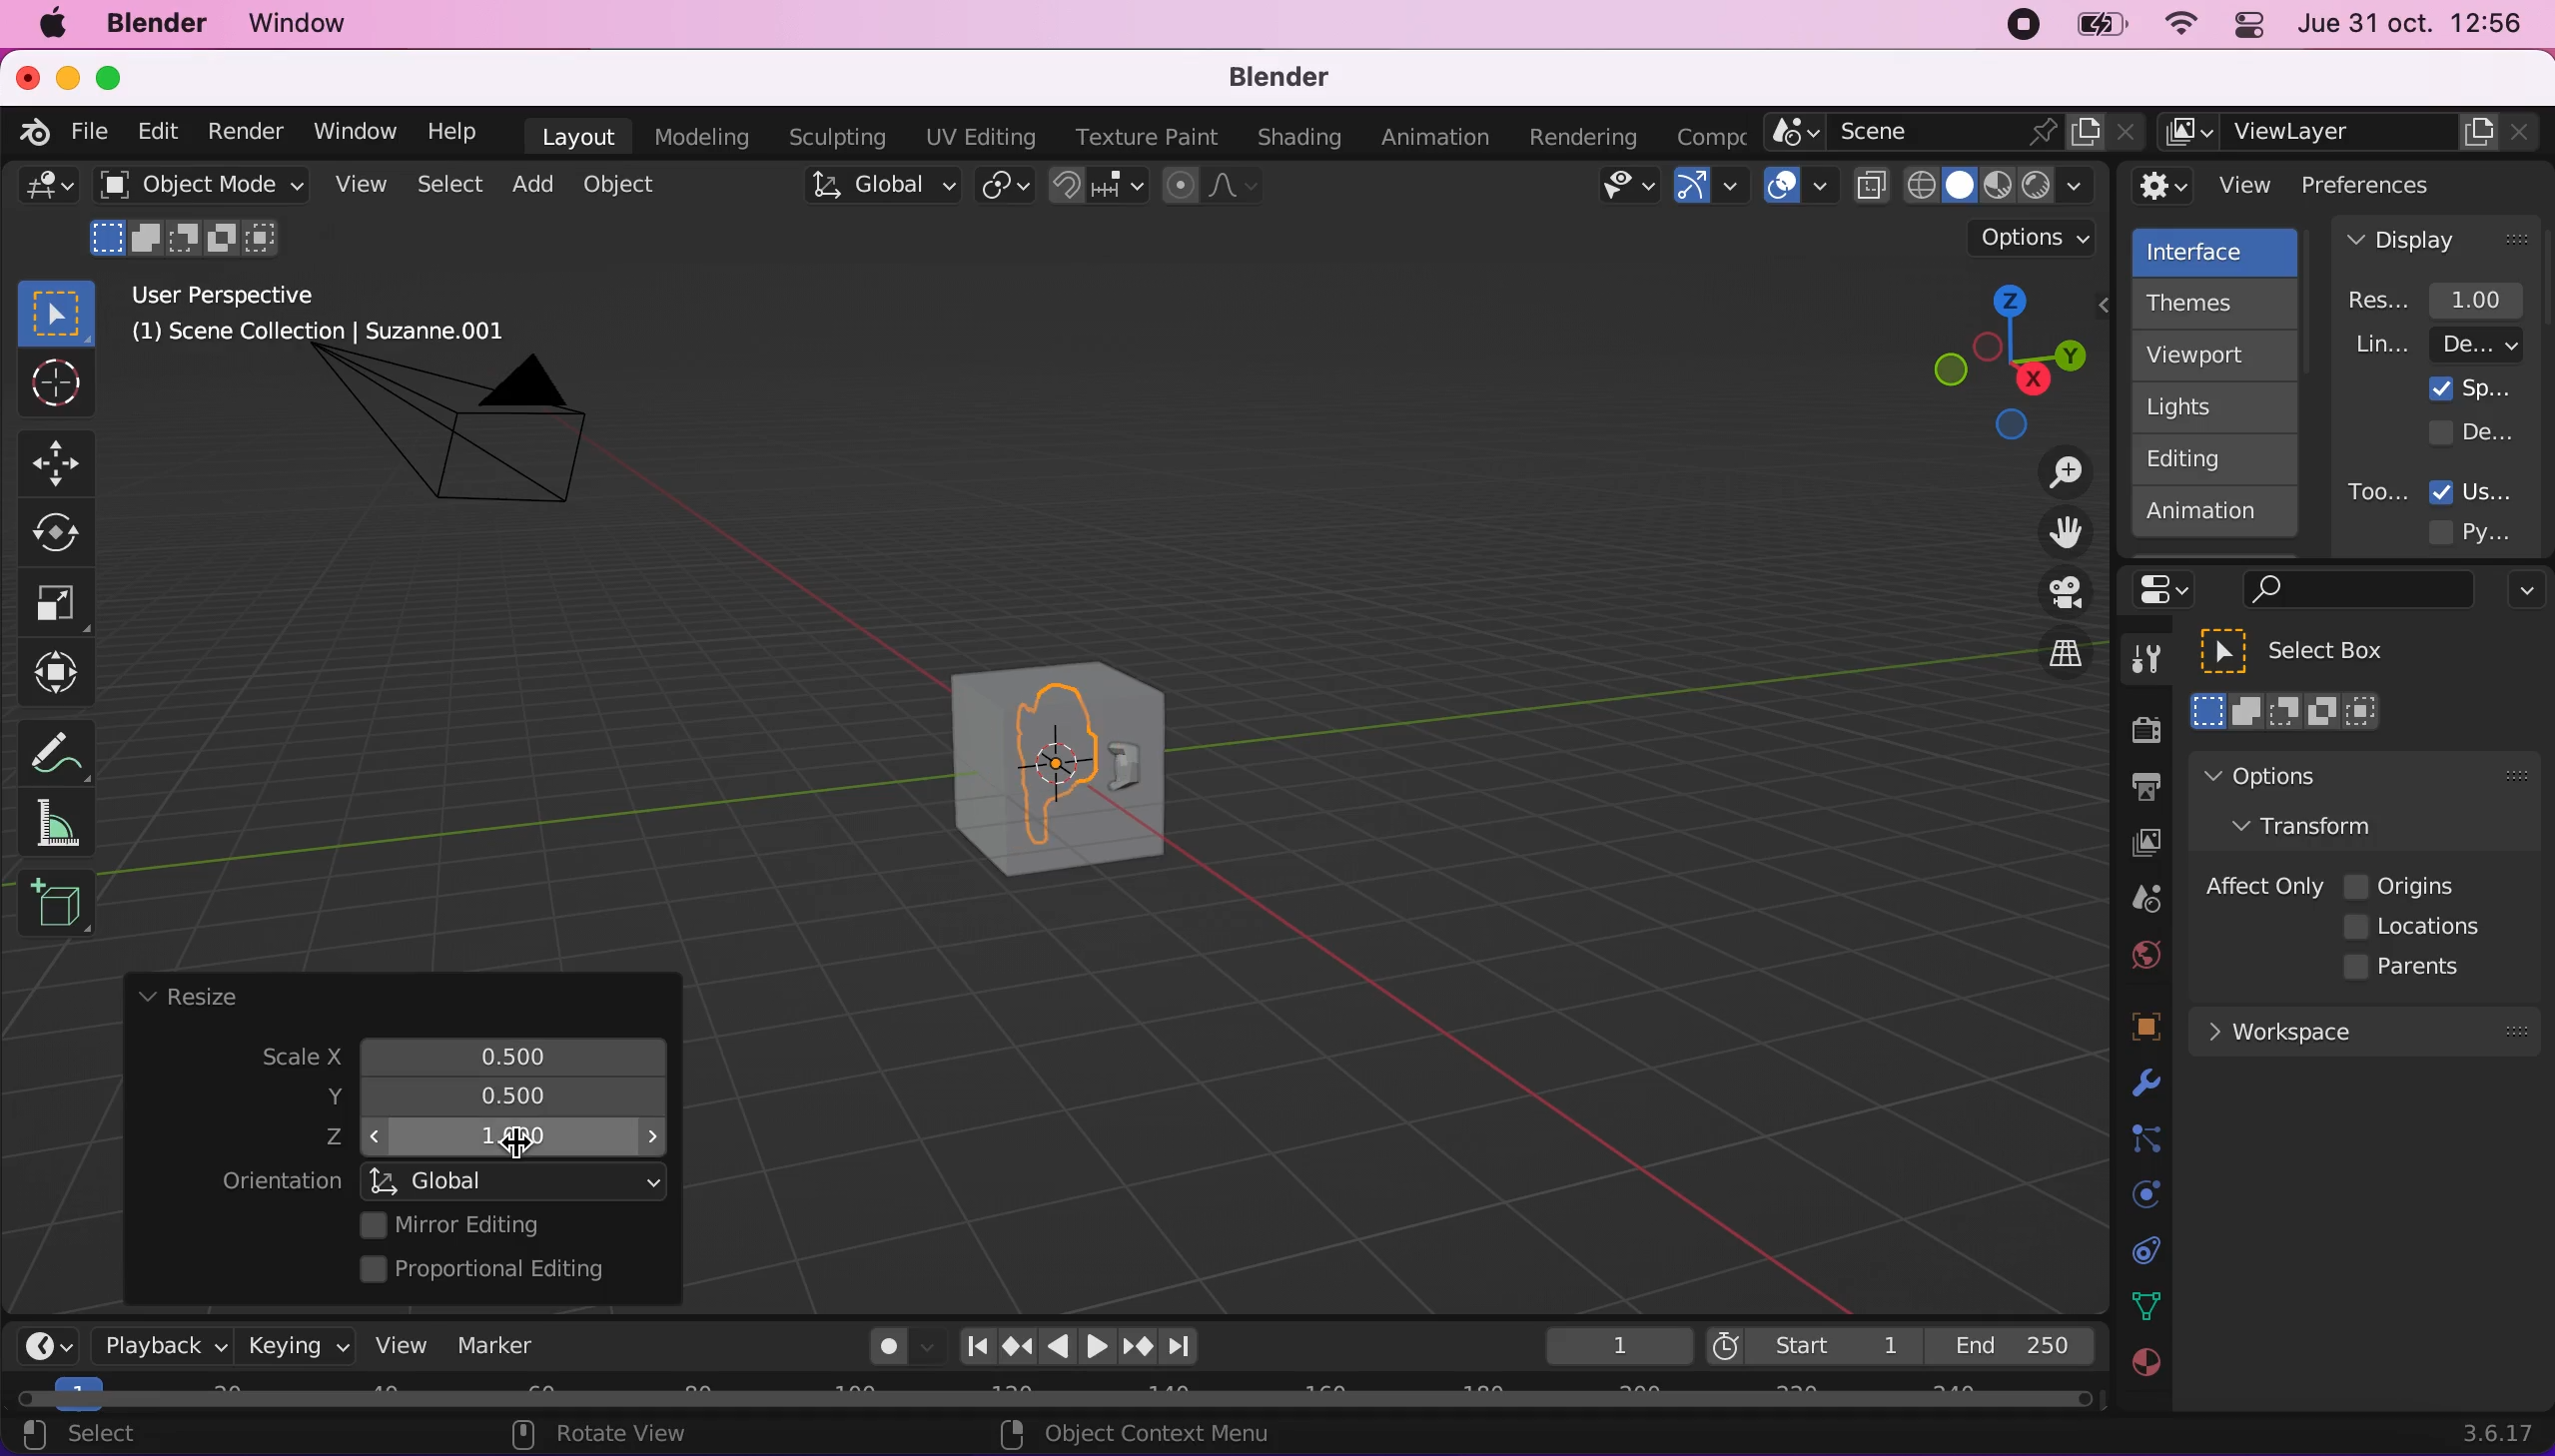  What do you see at coordinates (2352, 133) in the screenshot?
I see `view layer` at bounding box center [2352, 133].